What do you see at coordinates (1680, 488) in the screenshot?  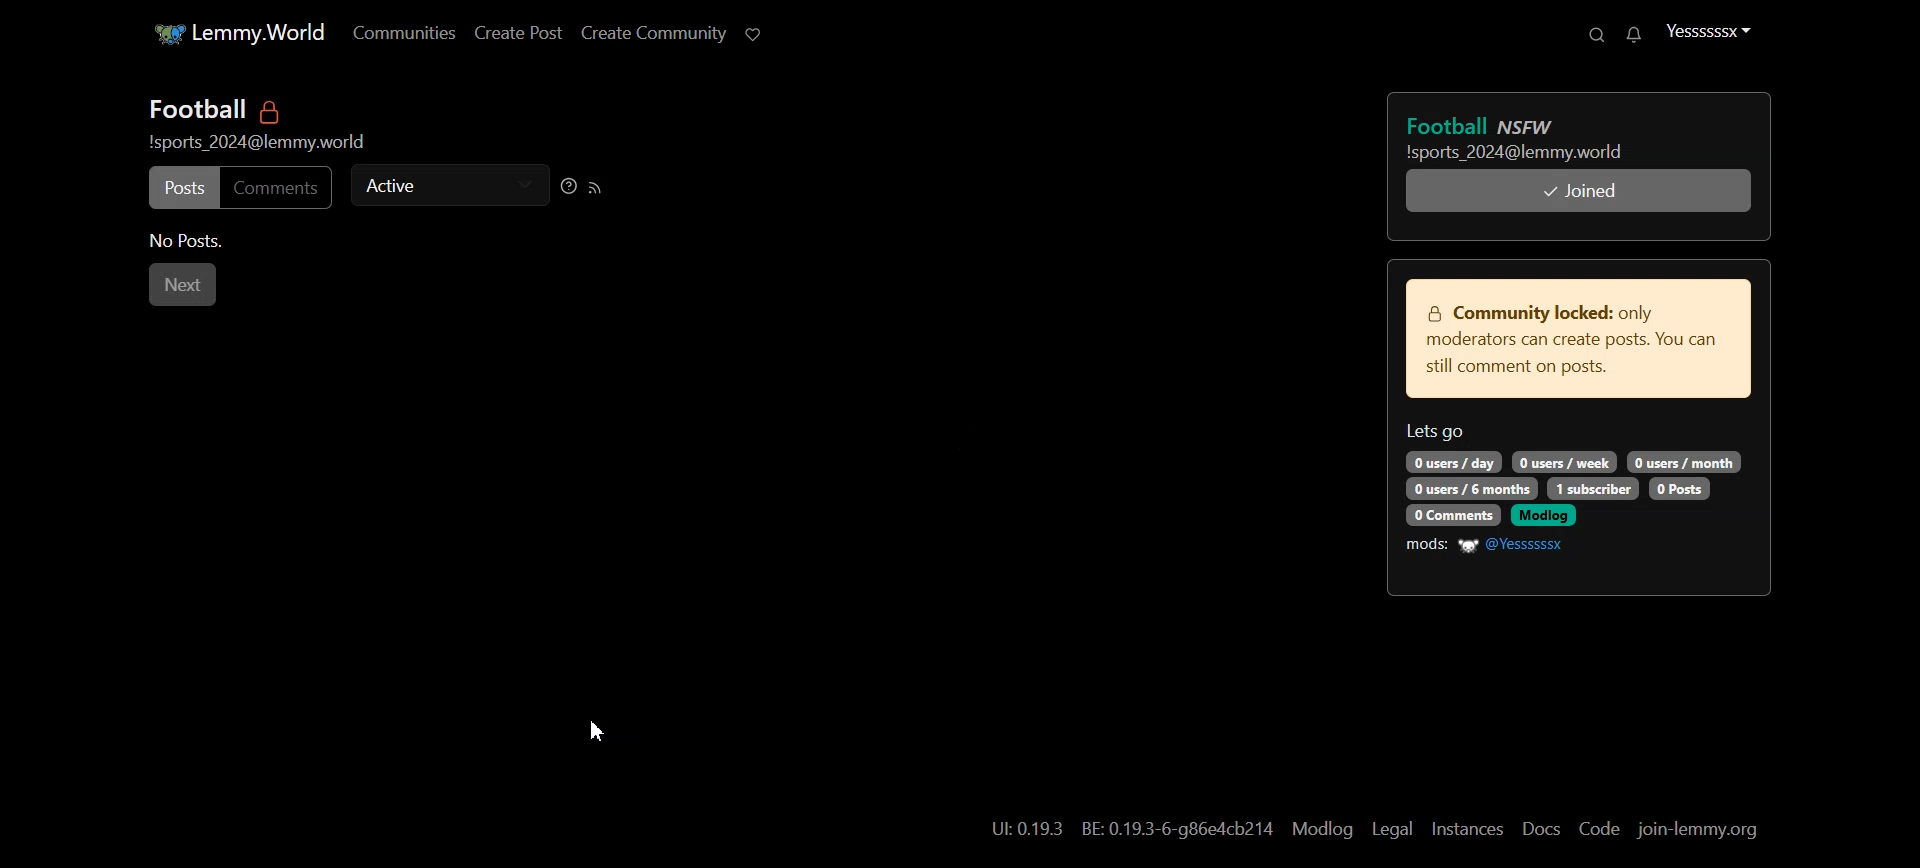 I see `text` at bounding box center [1680, 488].